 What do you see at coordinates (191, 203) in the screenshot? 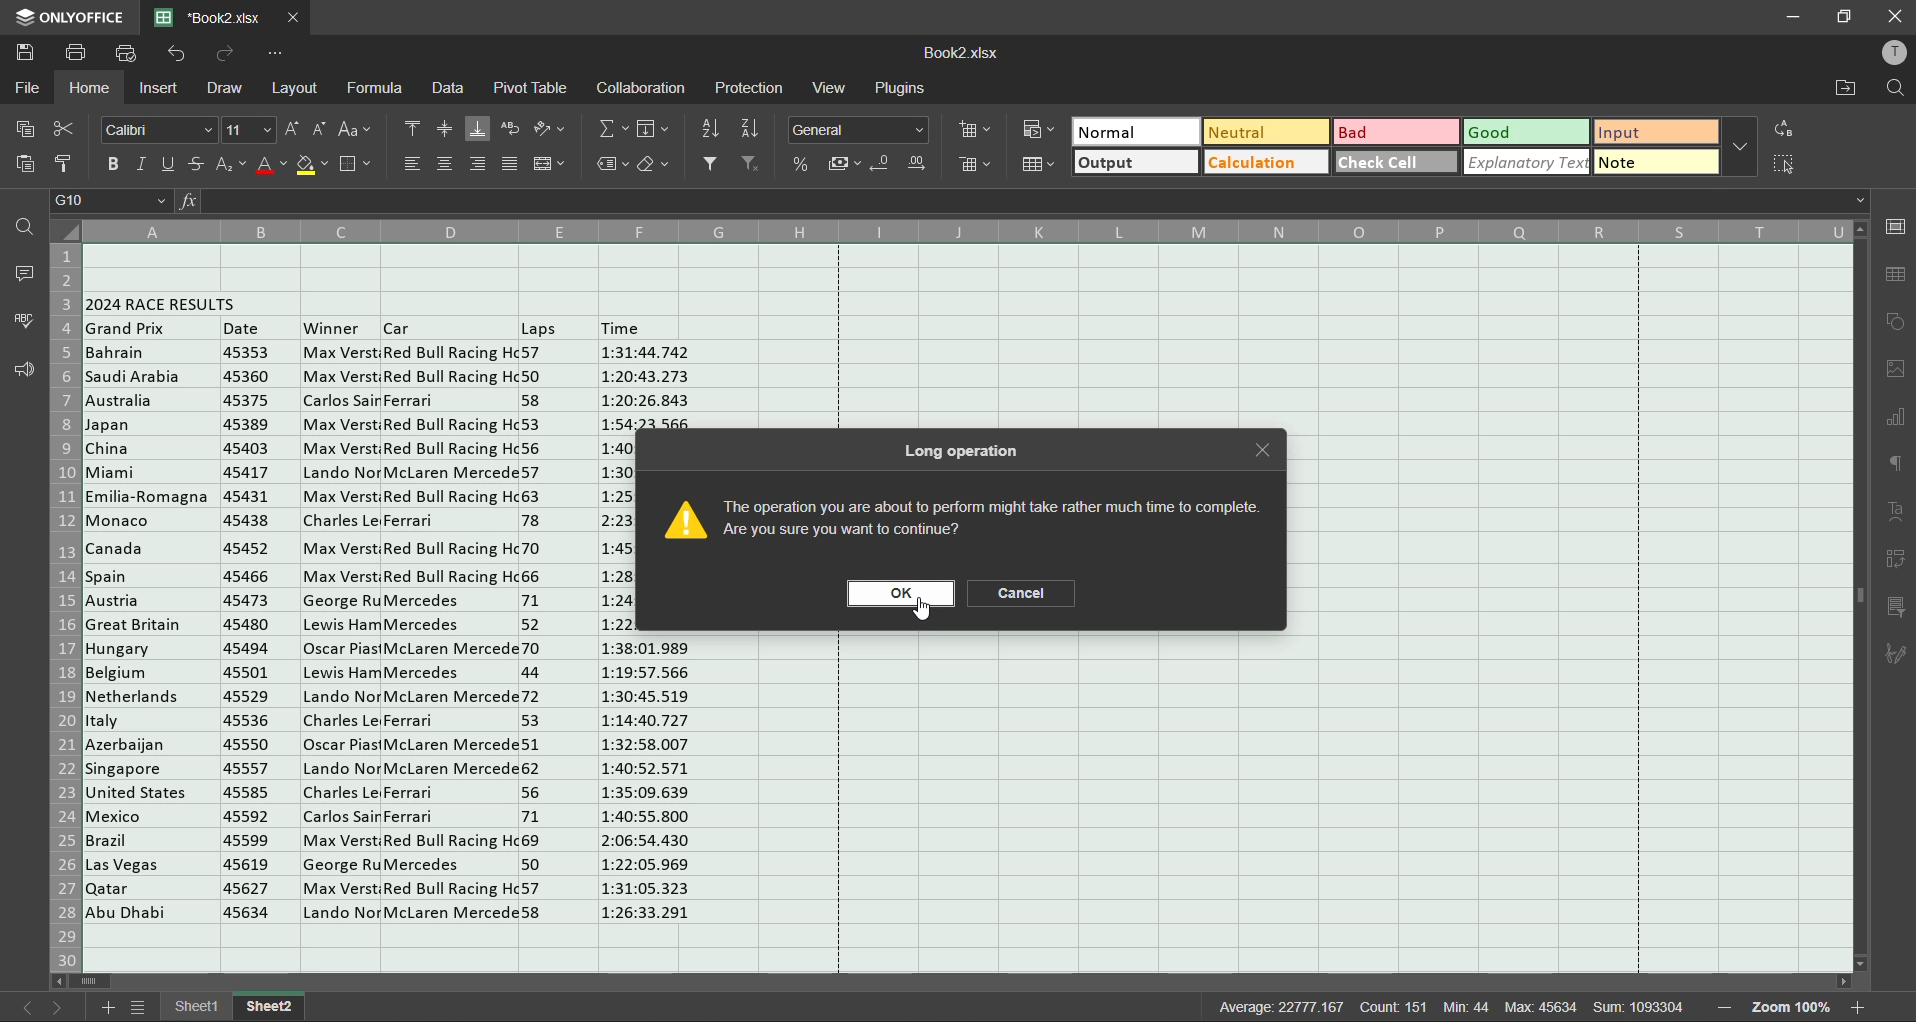
I see `fx` at bounding box center [191, 203].